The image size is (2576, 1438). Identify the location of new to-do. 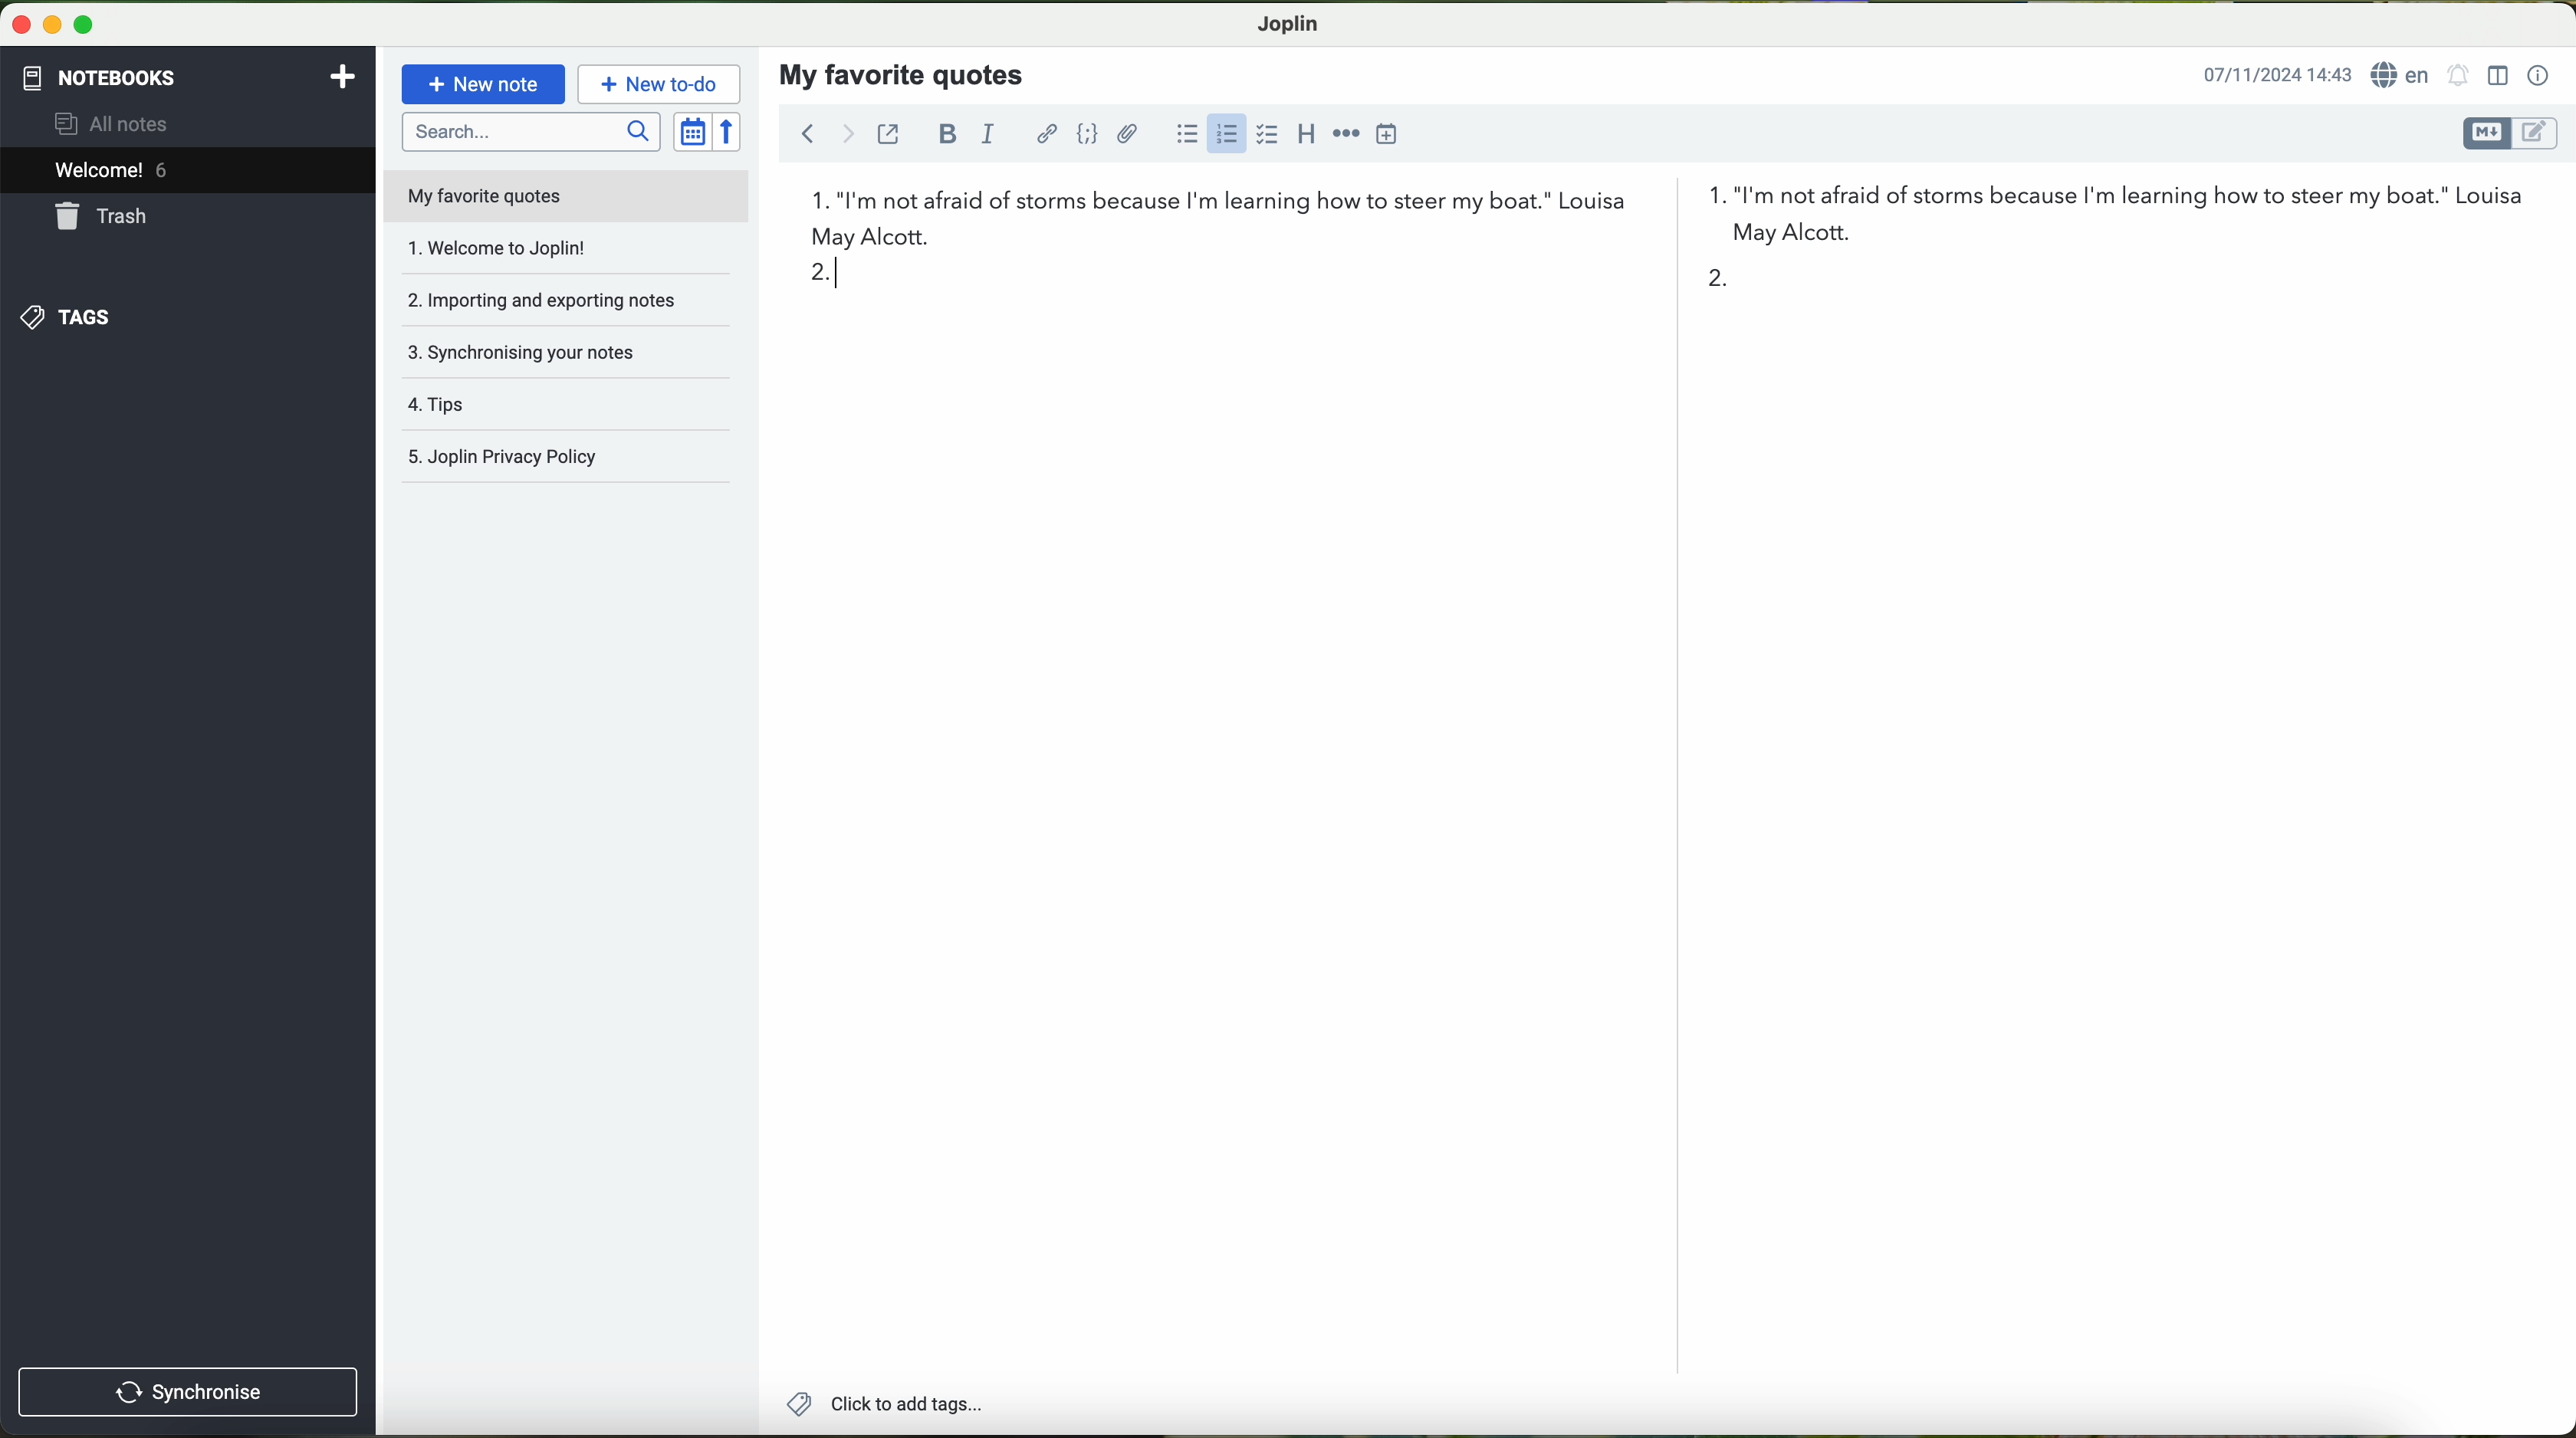
(662, 85).